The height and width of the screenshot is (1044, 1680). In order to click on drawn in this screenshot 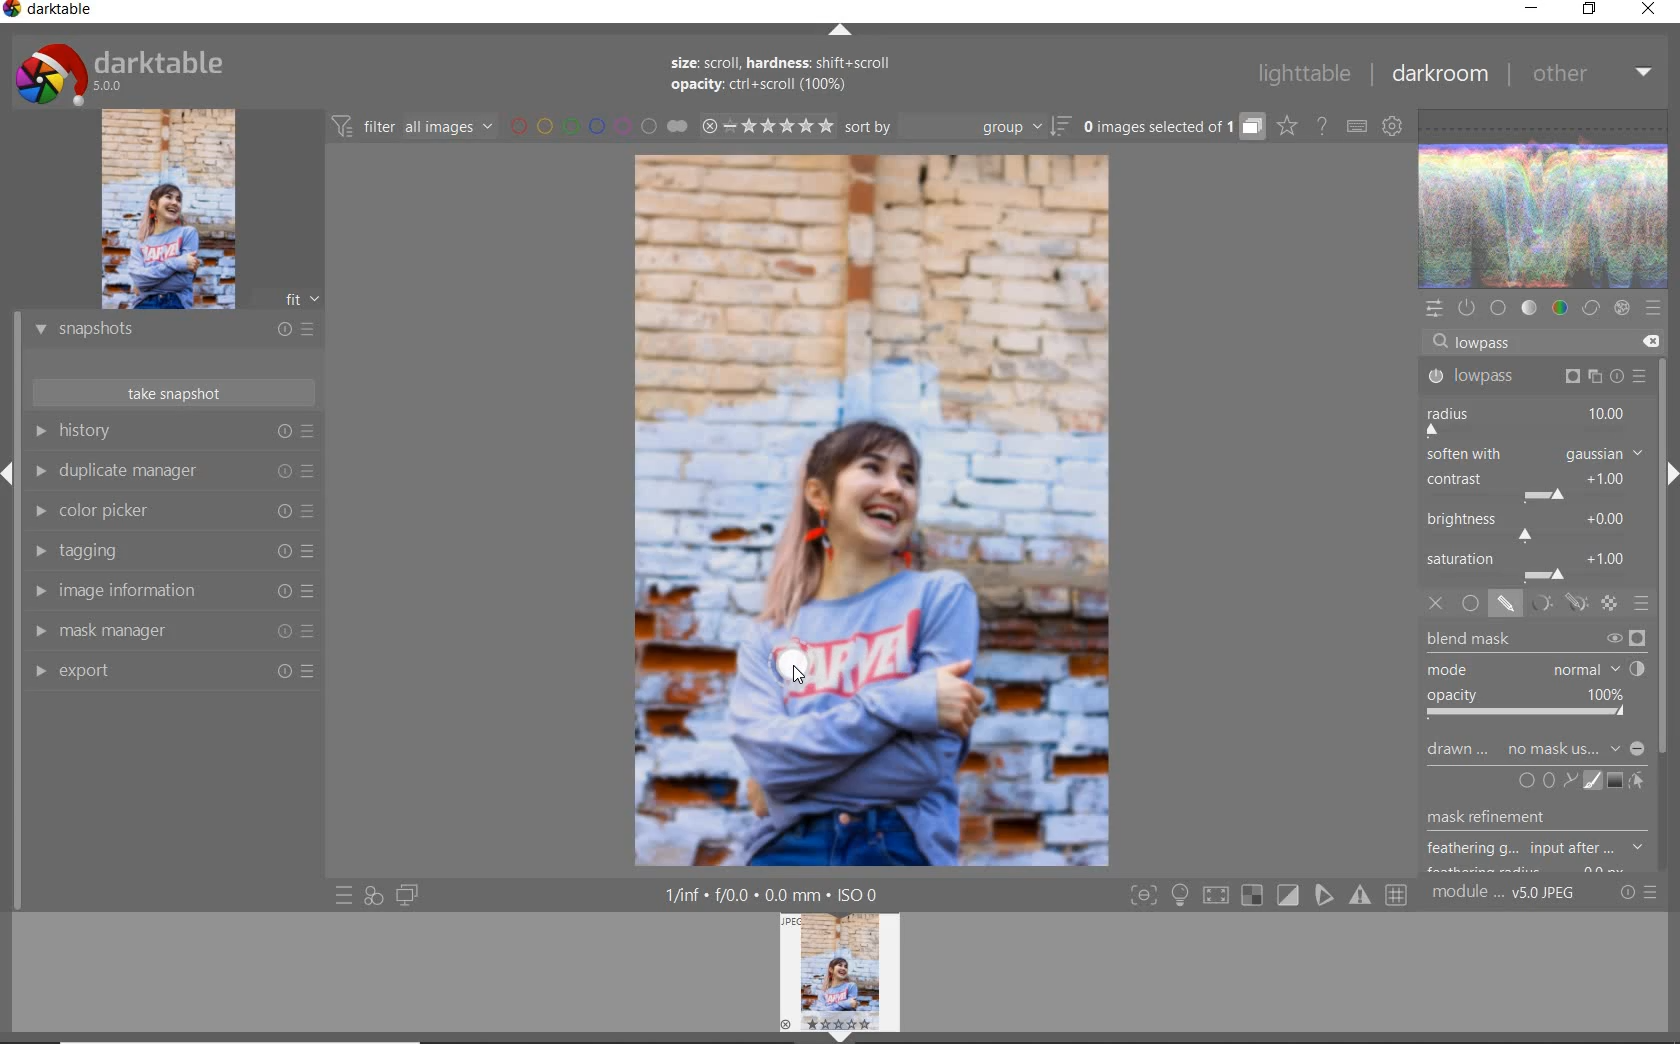, I will do `click(1459, 752)`.